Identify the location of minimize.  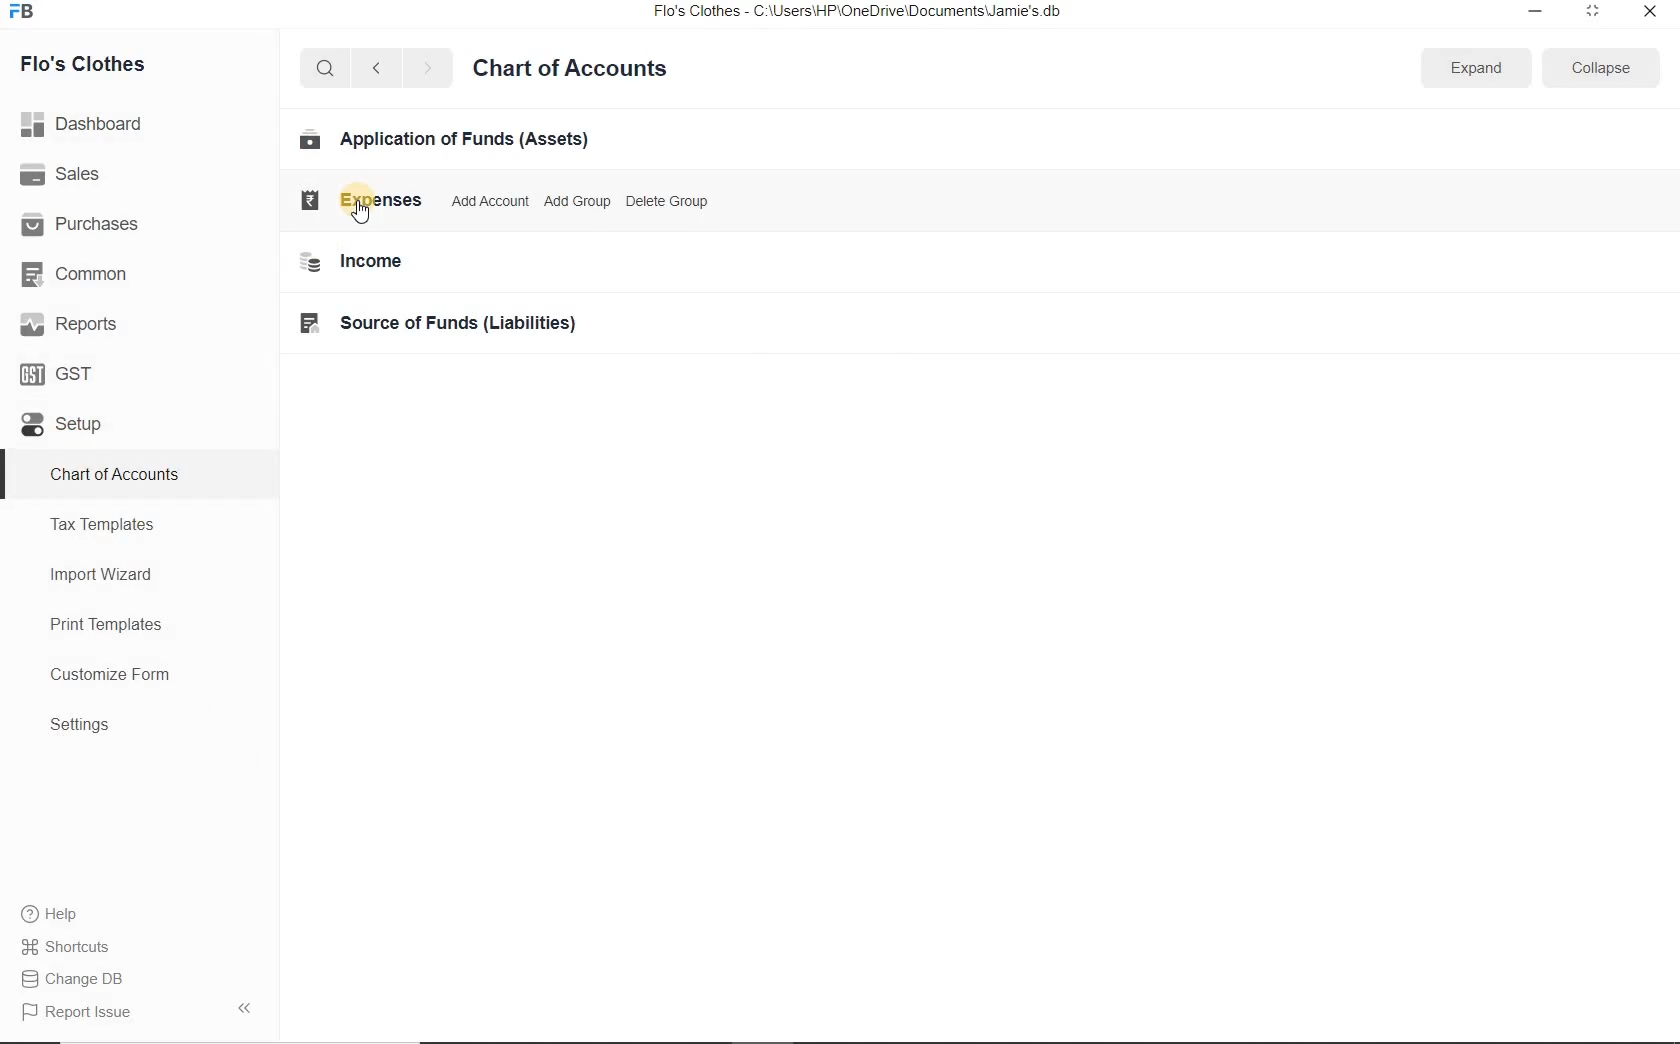
(1536, 13).